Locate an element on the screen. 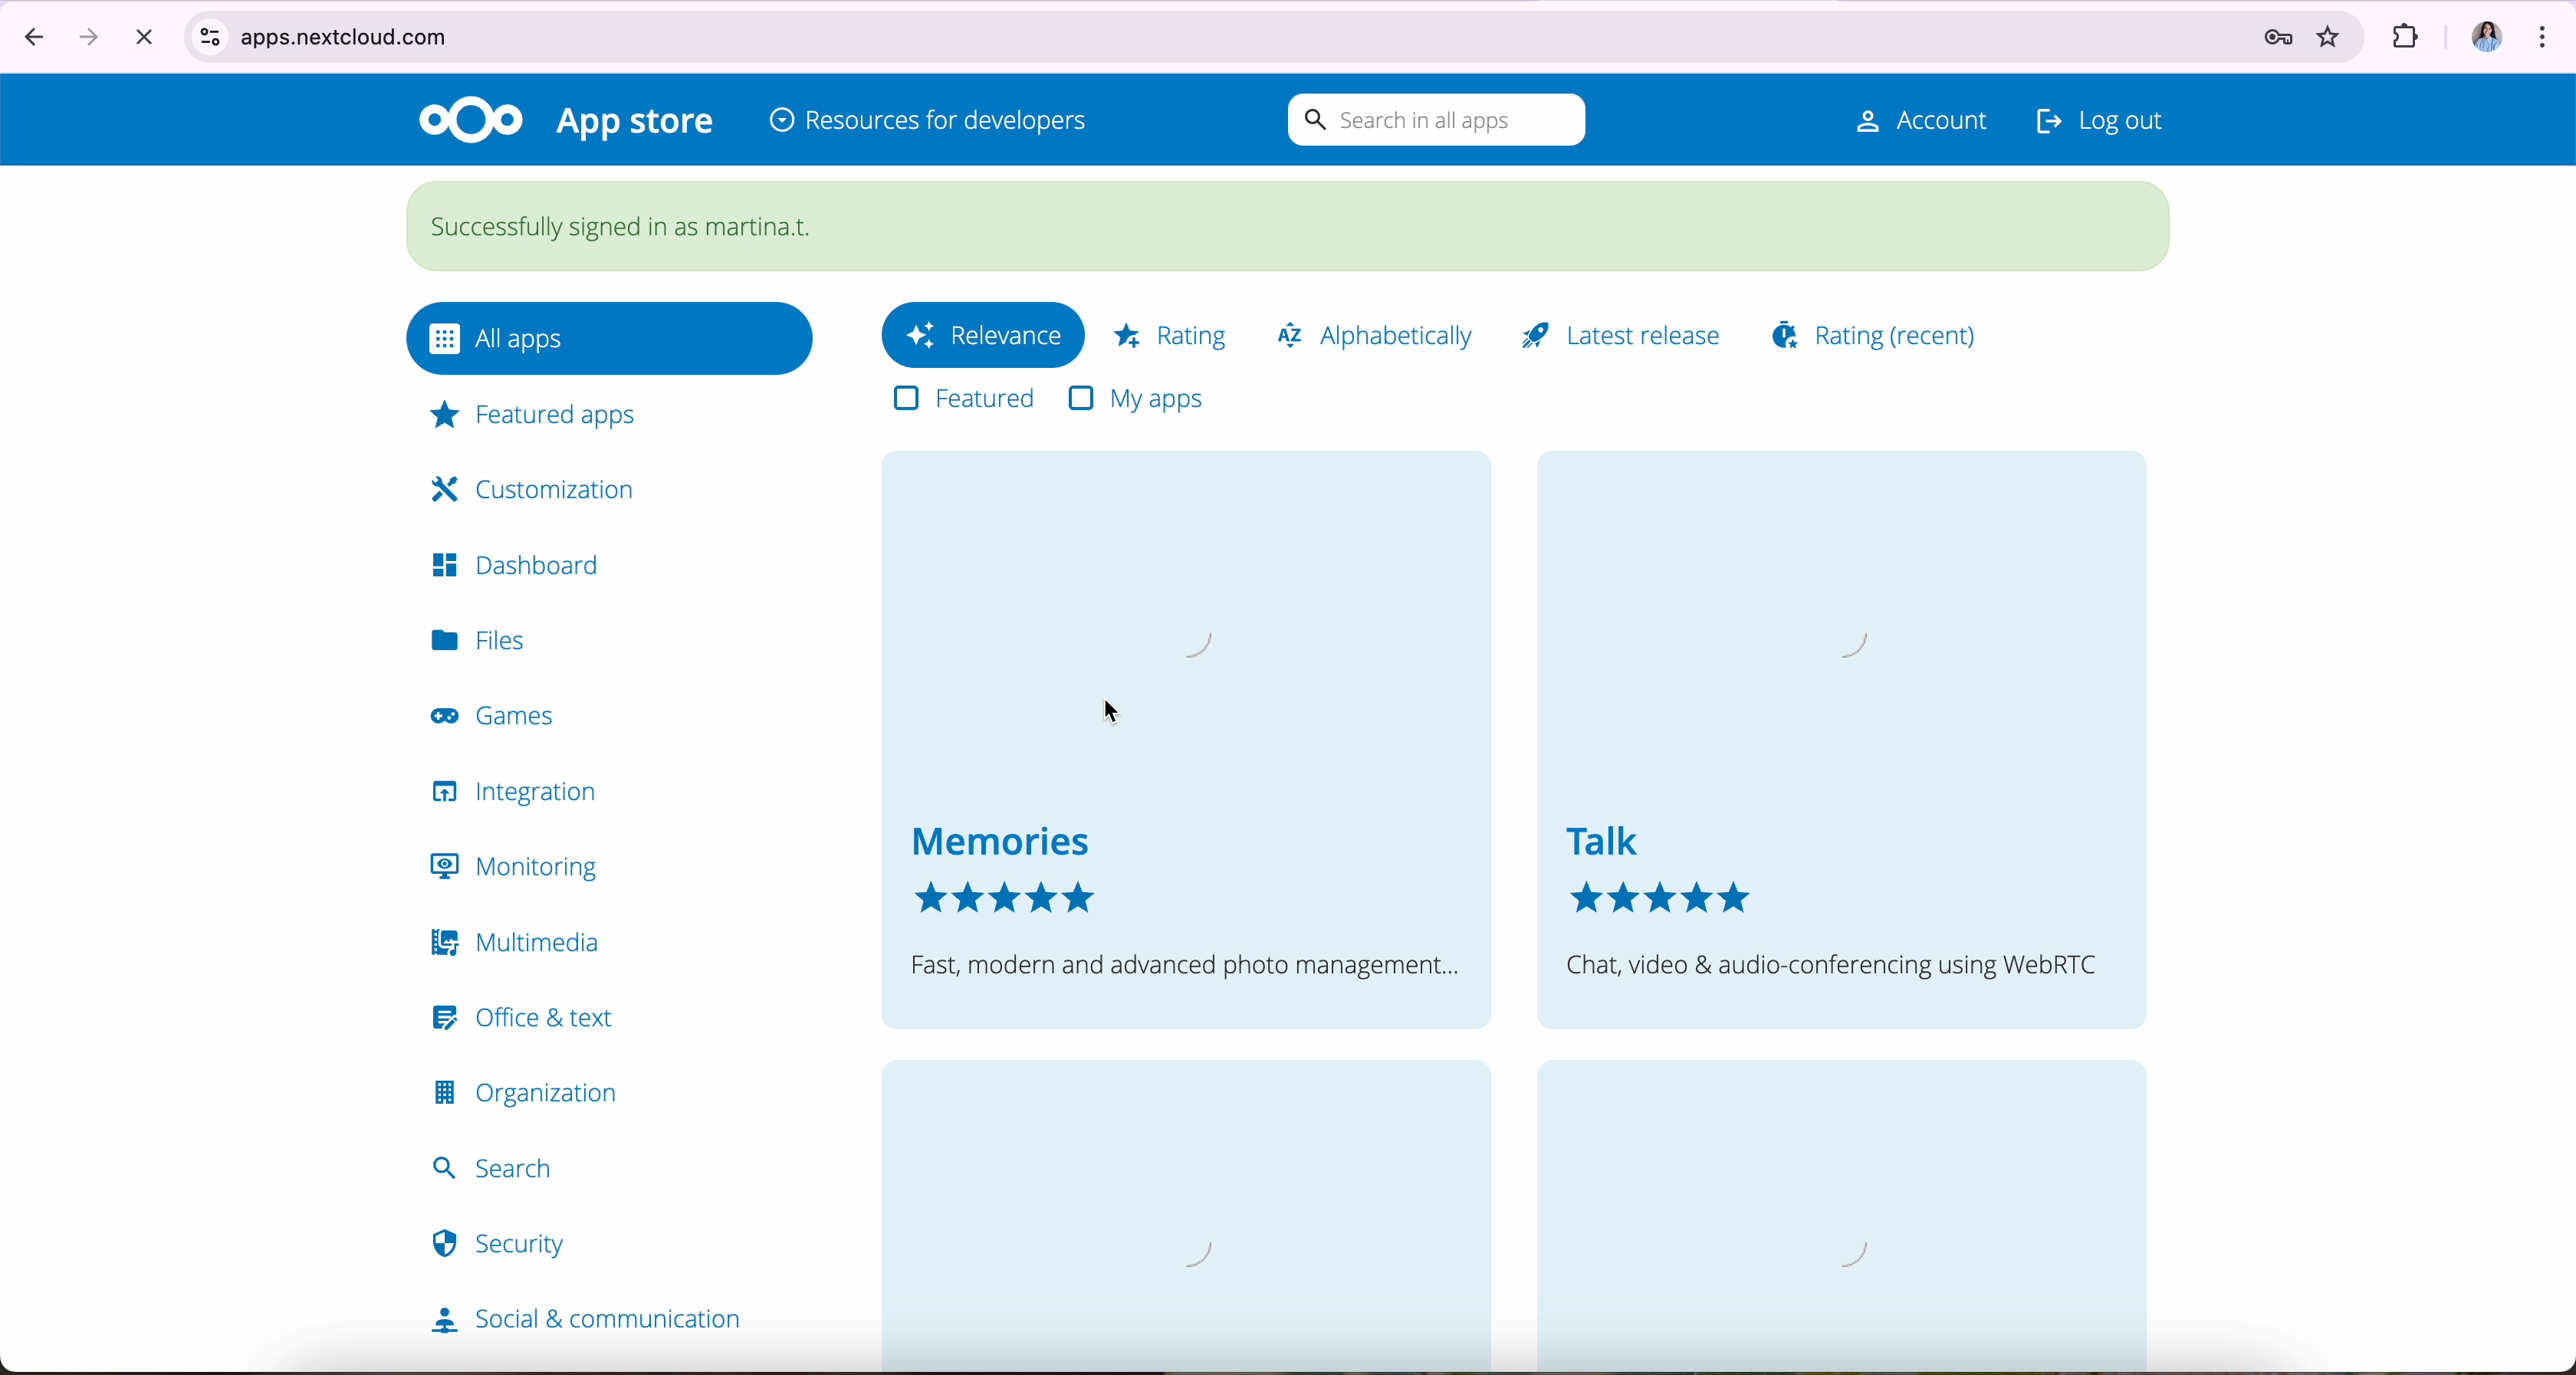  navigate arrows is located at coordinates (55, 35).